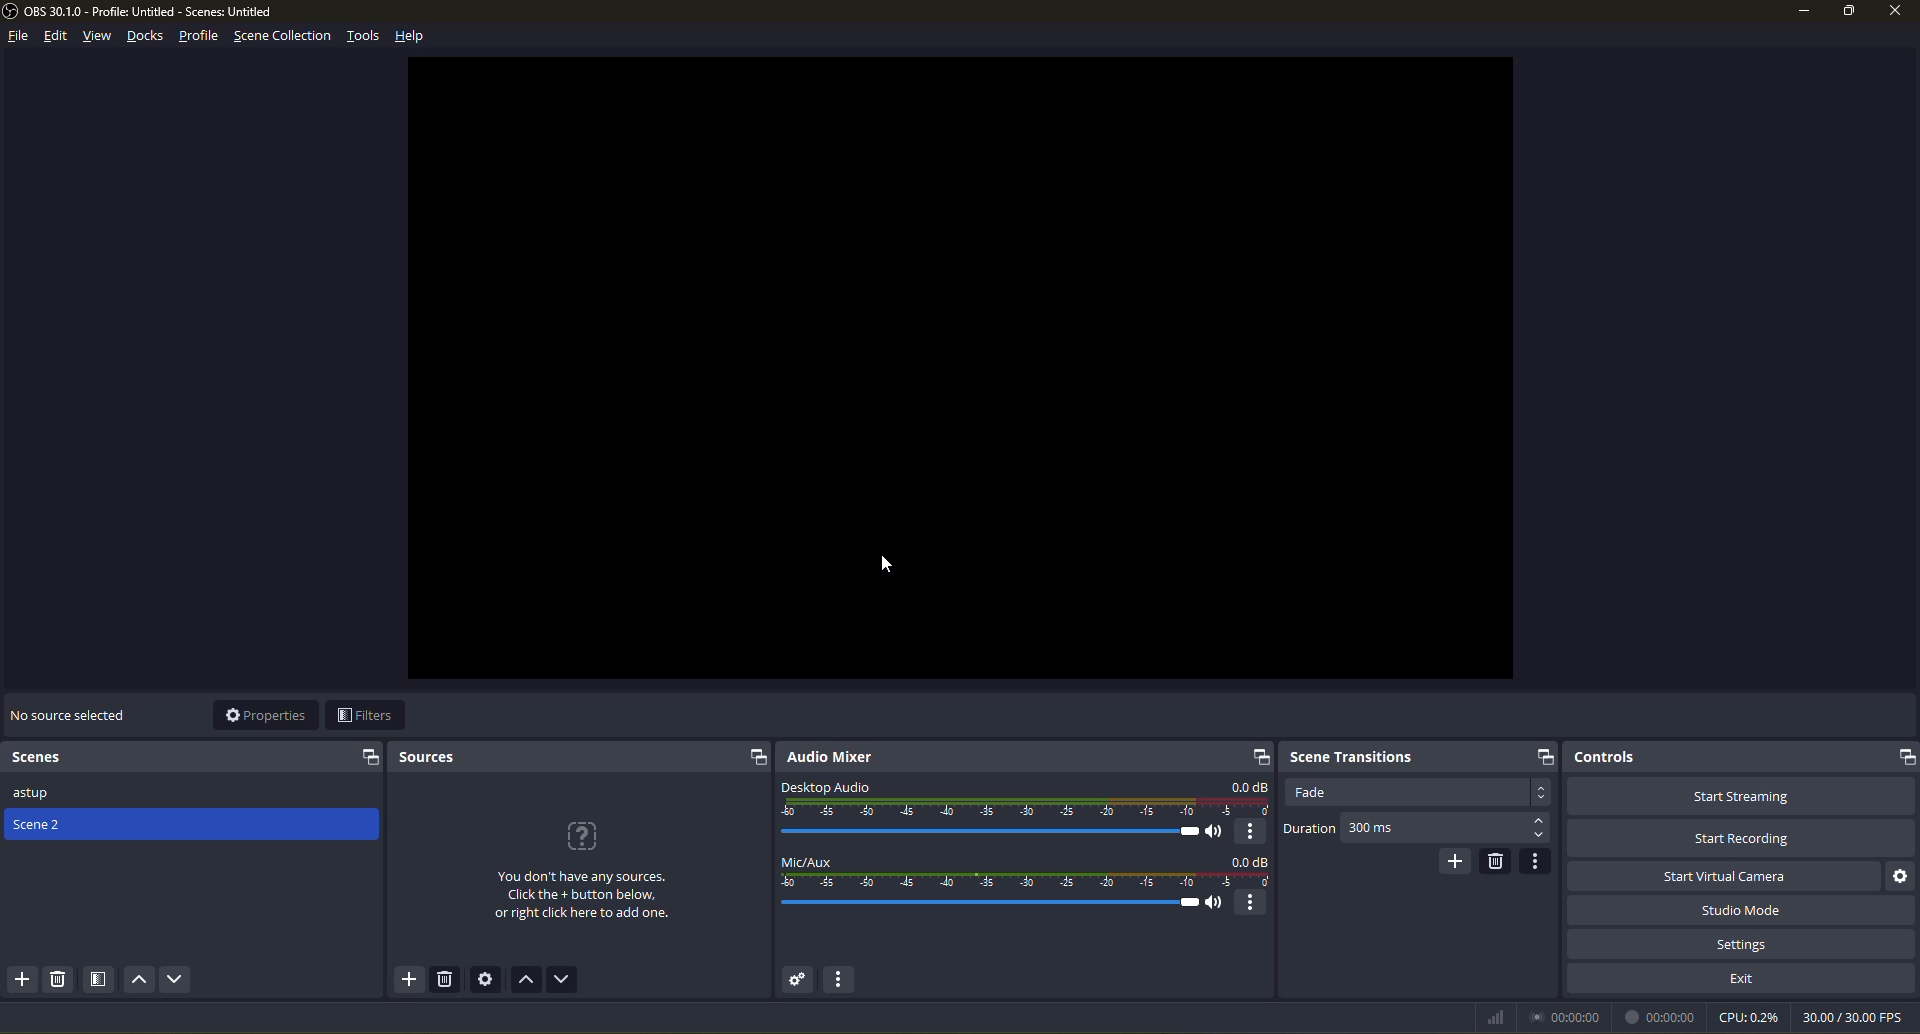 This screenshot has height=1034, width=1920. What do you see at coordinates (142, 11) in the screenshot?
I see `obs profile` at bounding box center [142, 11].